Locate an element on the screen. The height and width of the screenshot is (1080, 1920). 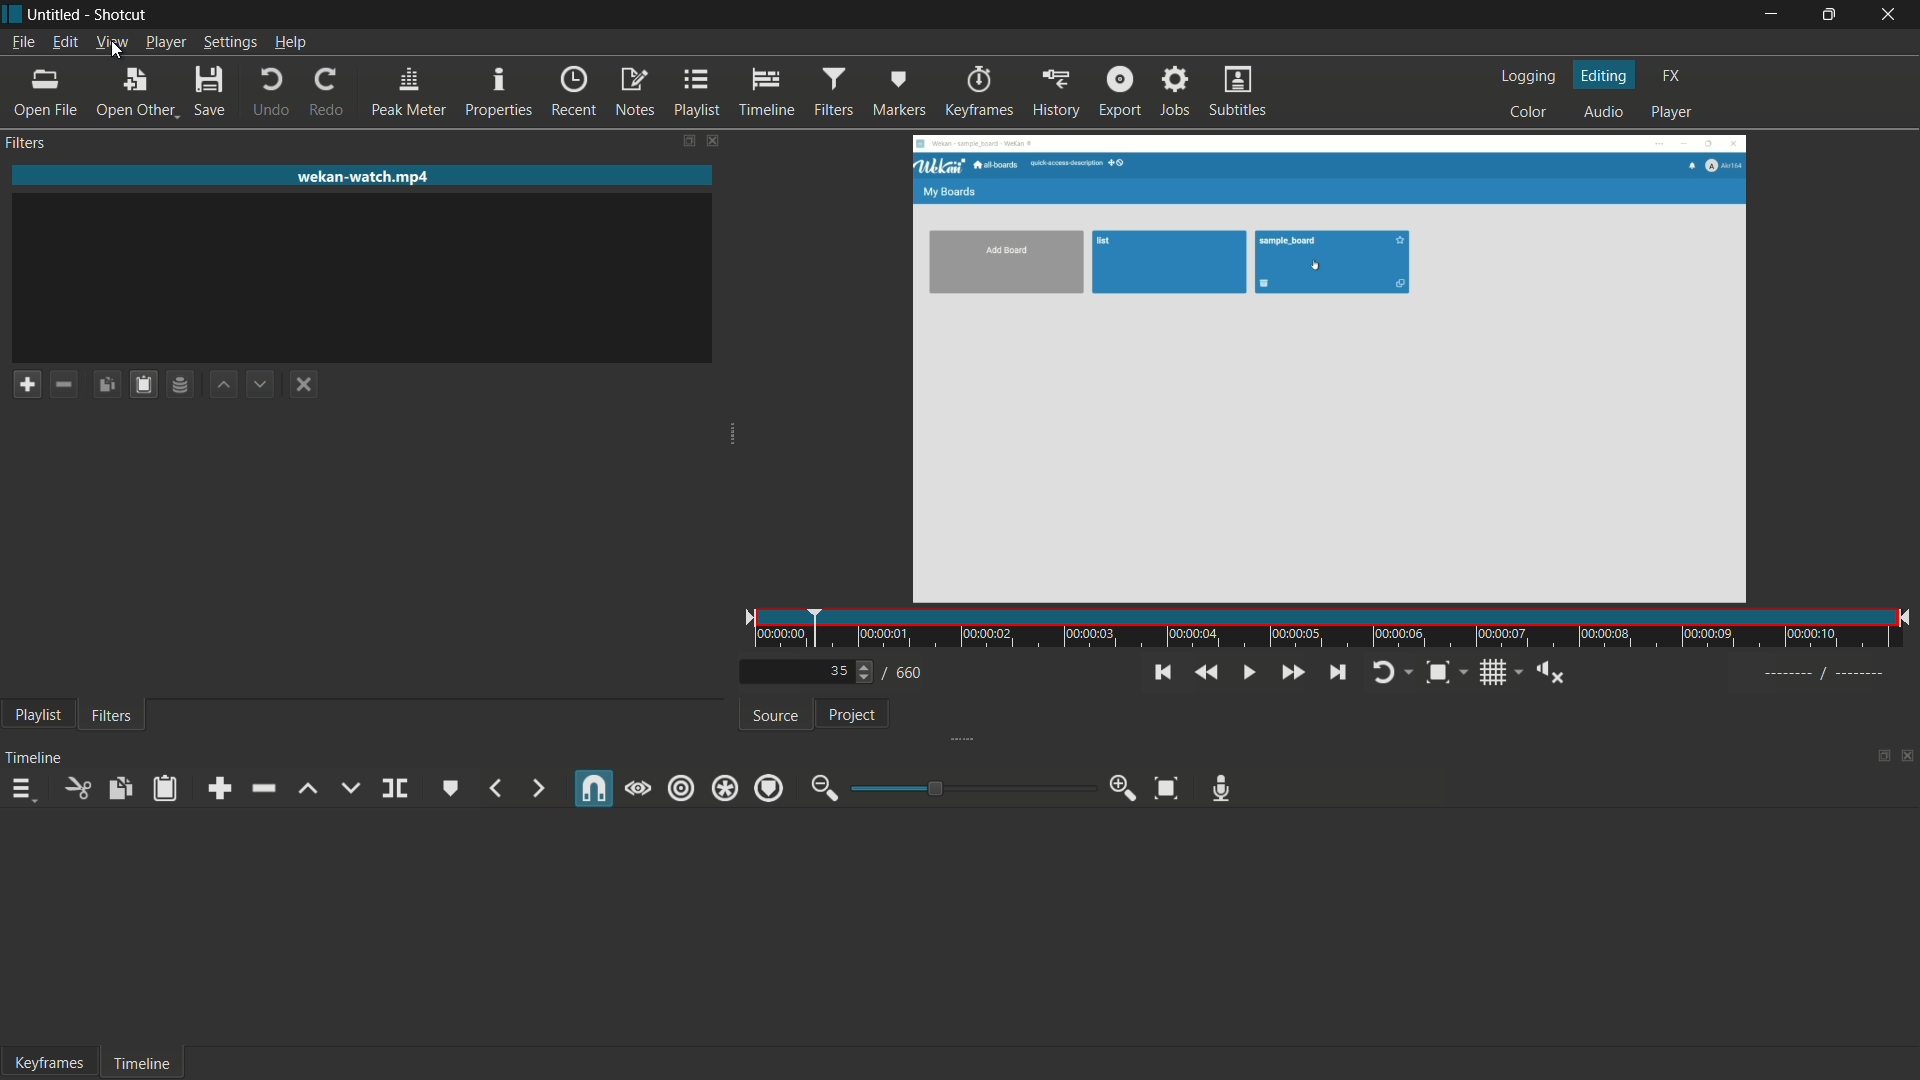
paste filters is located at coordinates (144, 385).